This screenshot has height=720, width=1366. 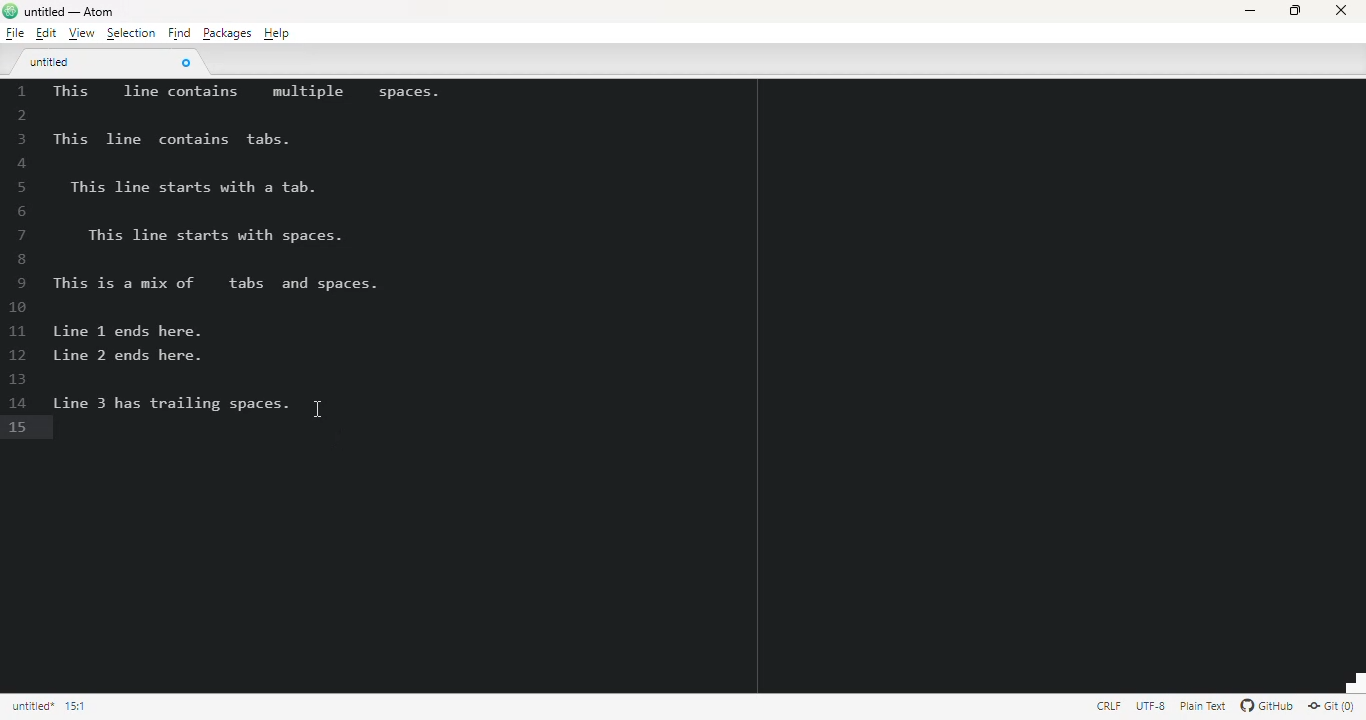 I want to click on this file uses UTF-8 encoding, so click(x=1151, y=706).